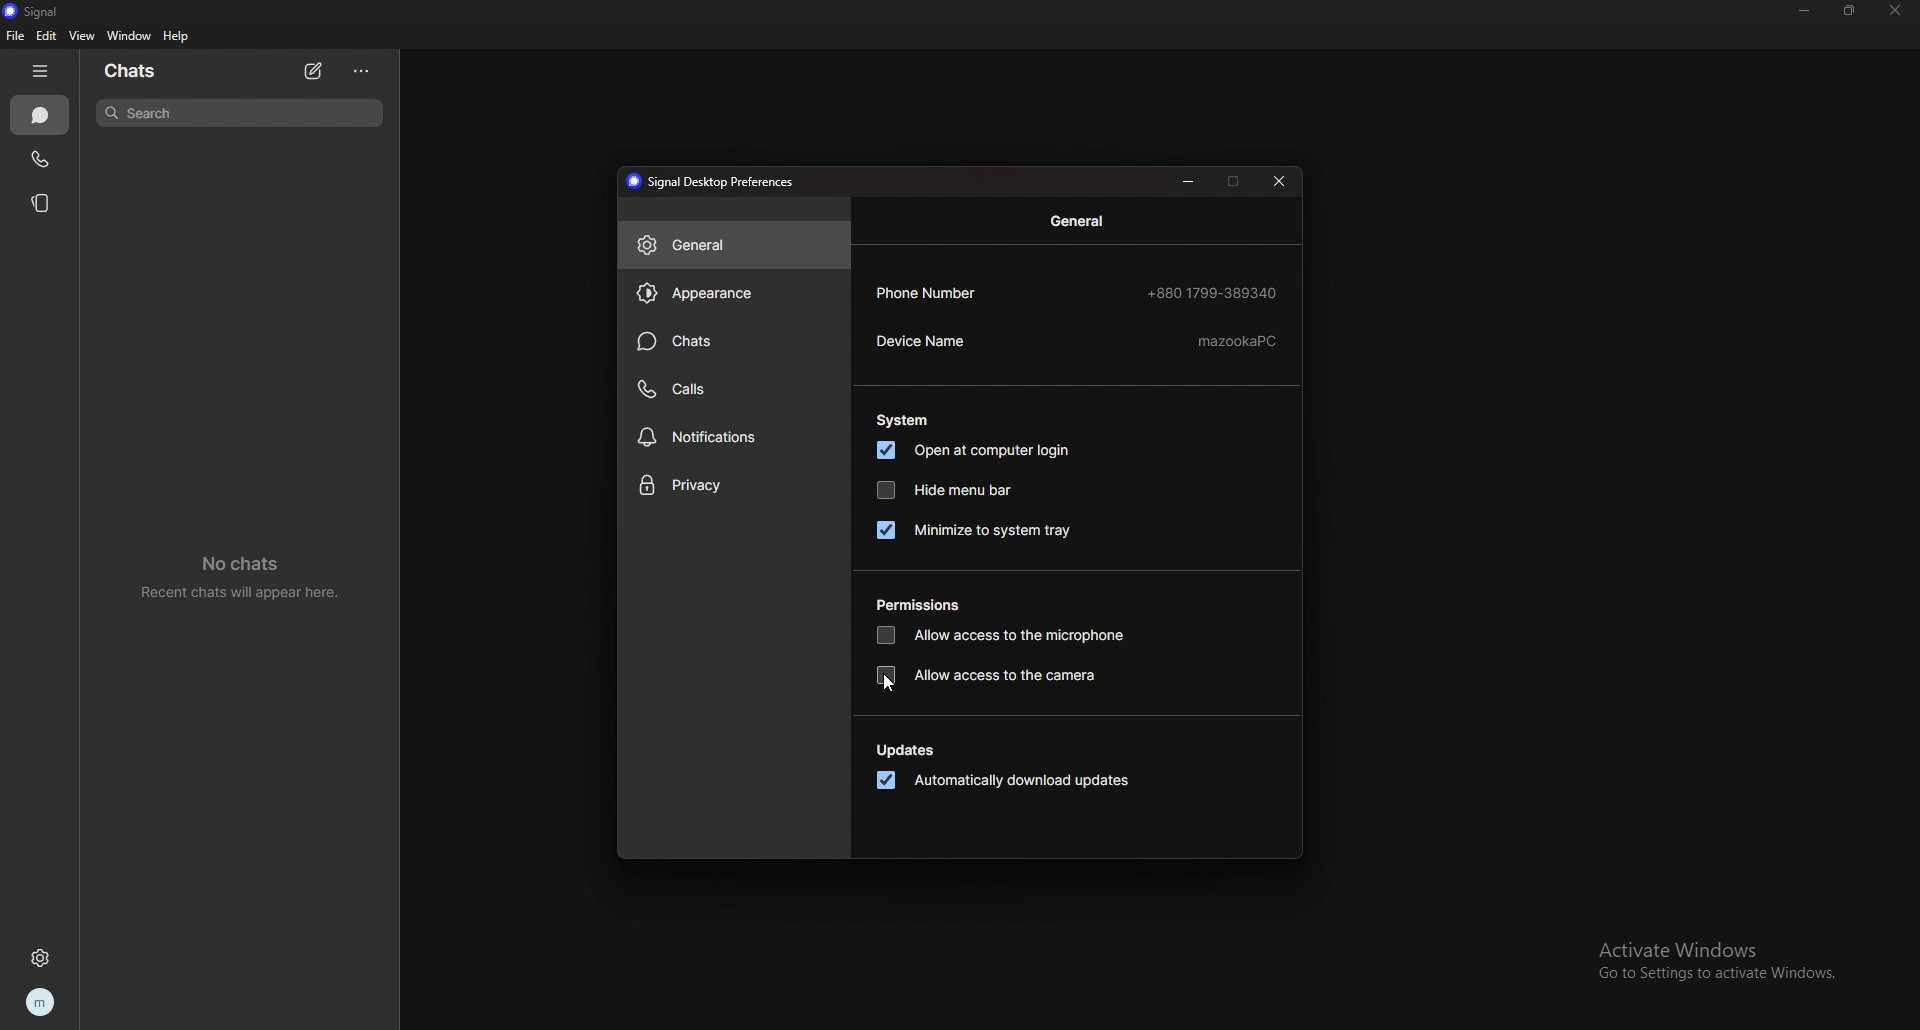 This screenshot has width=1920, height=1030. I want to click on chats, so click(732, 341).